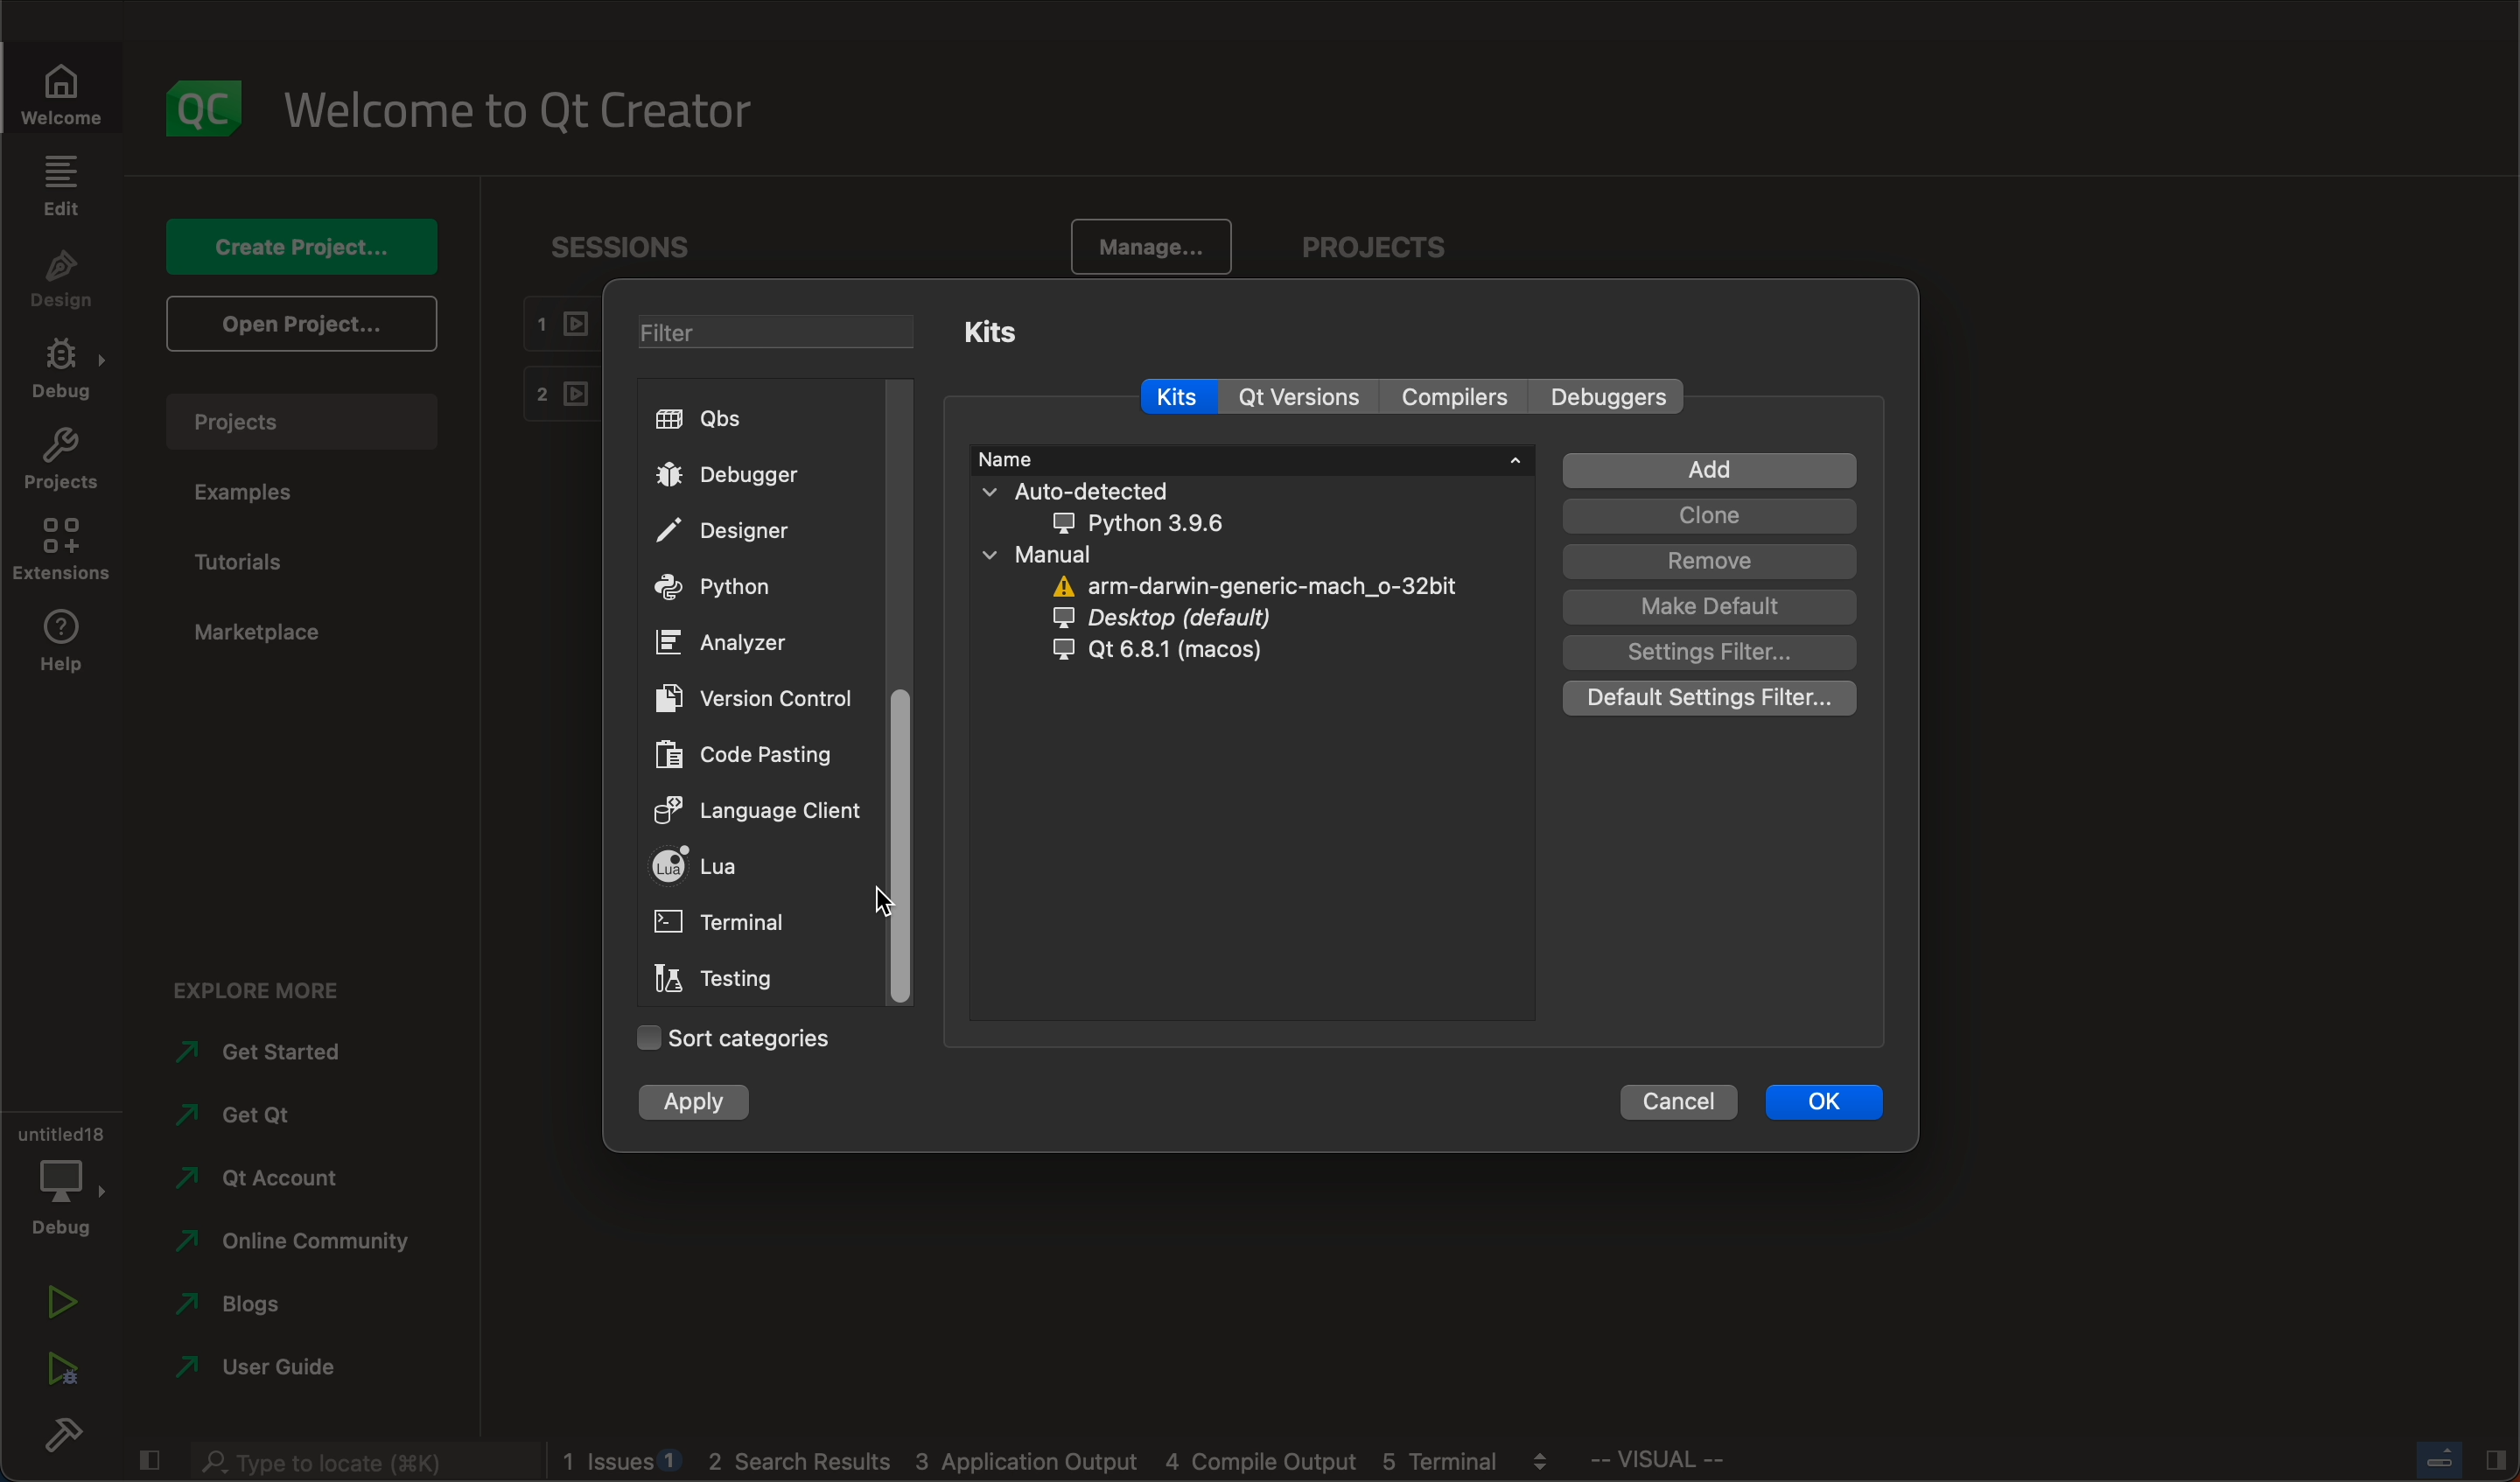 Image resolution: width=2520 pixels, height=1482 pixels. What do you see at coordinates (62, 644) in the screenshot?
I see `help` at bounding box center [62, 644].